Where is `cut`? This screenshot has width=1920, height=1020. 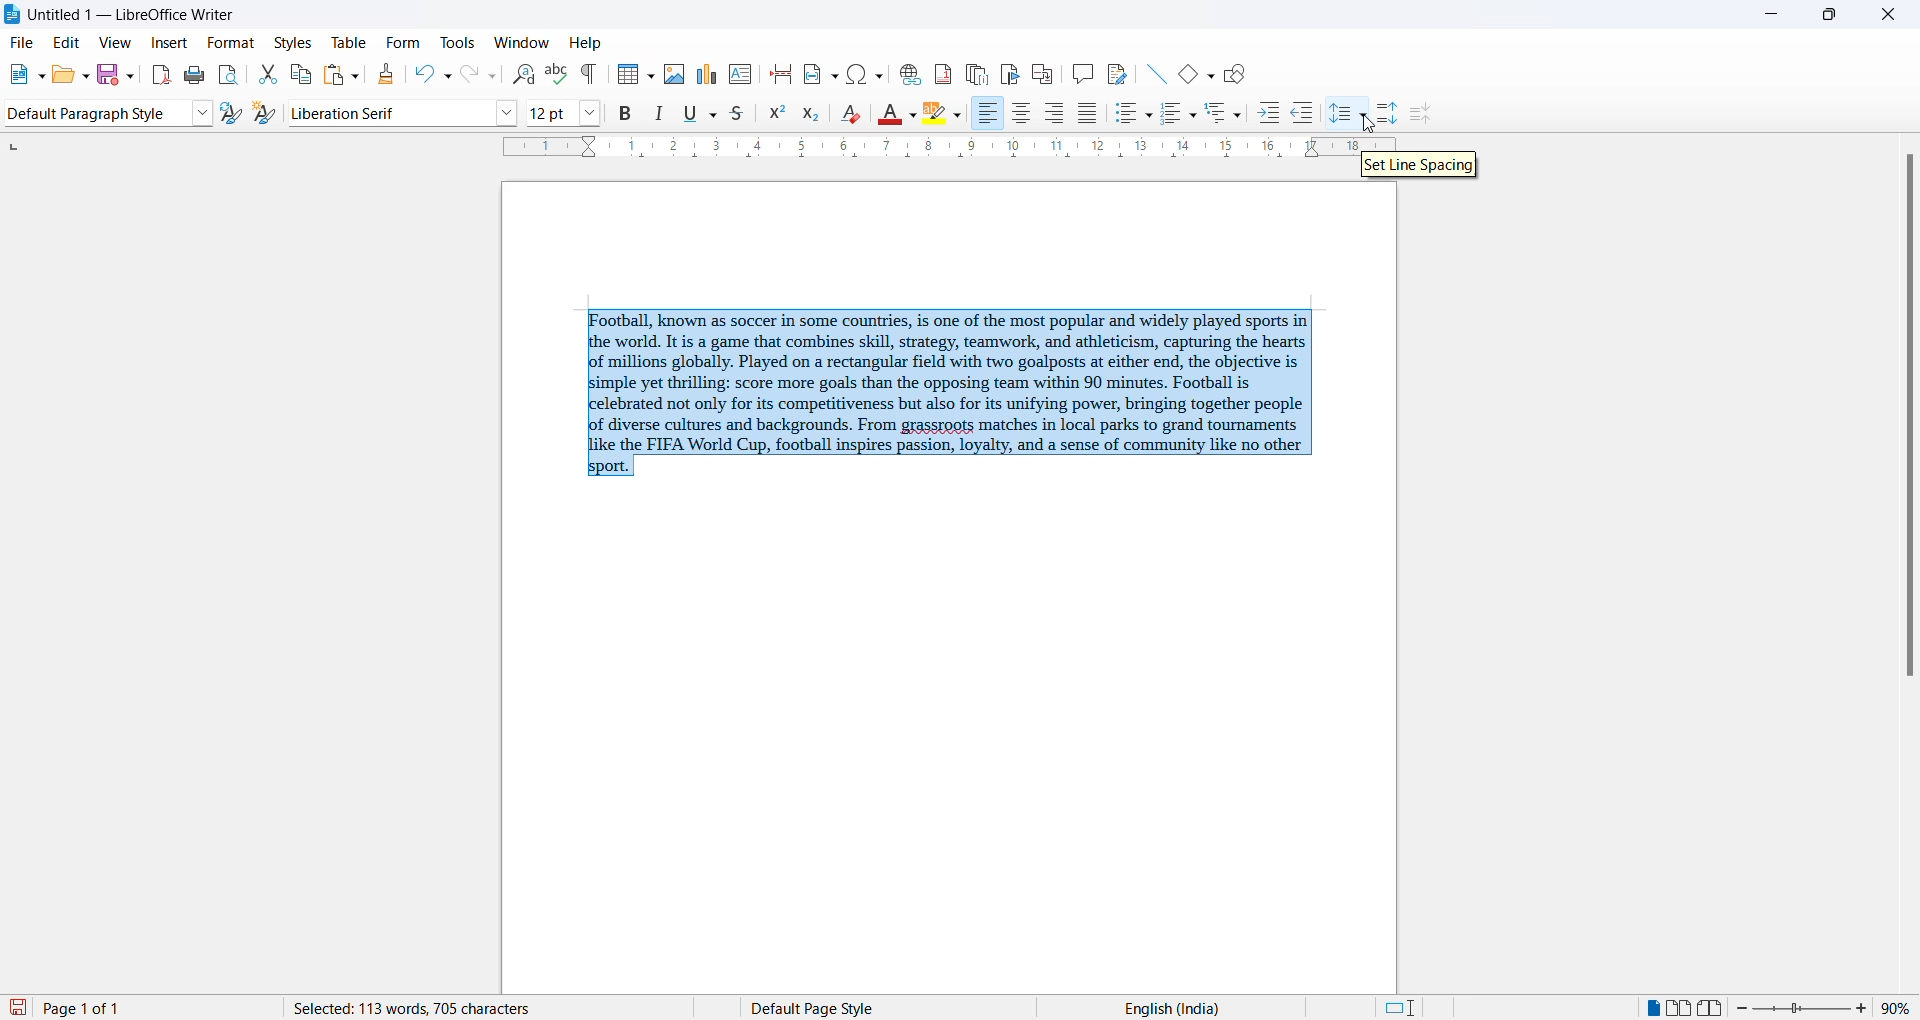
cut is located at coordinates (266, 71).